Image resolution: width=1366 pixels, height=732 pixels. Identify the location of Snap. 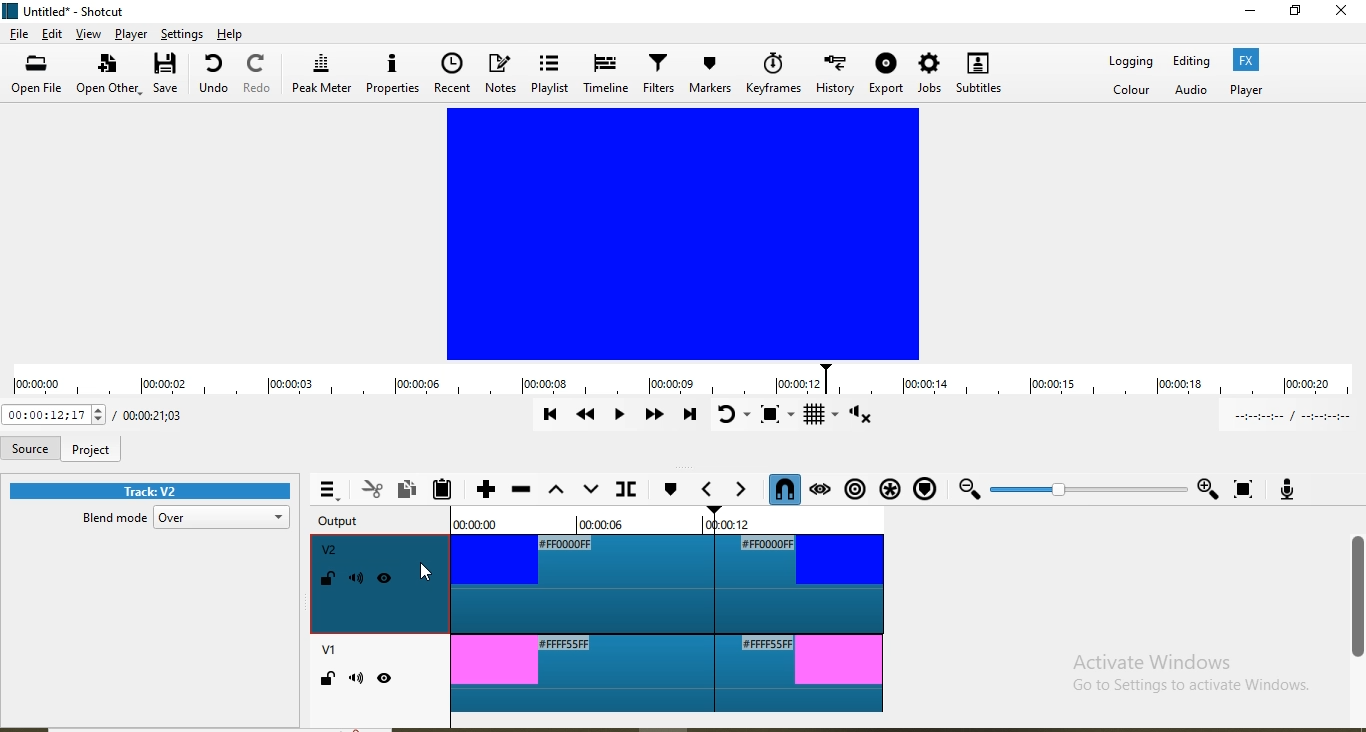
(786, 491).